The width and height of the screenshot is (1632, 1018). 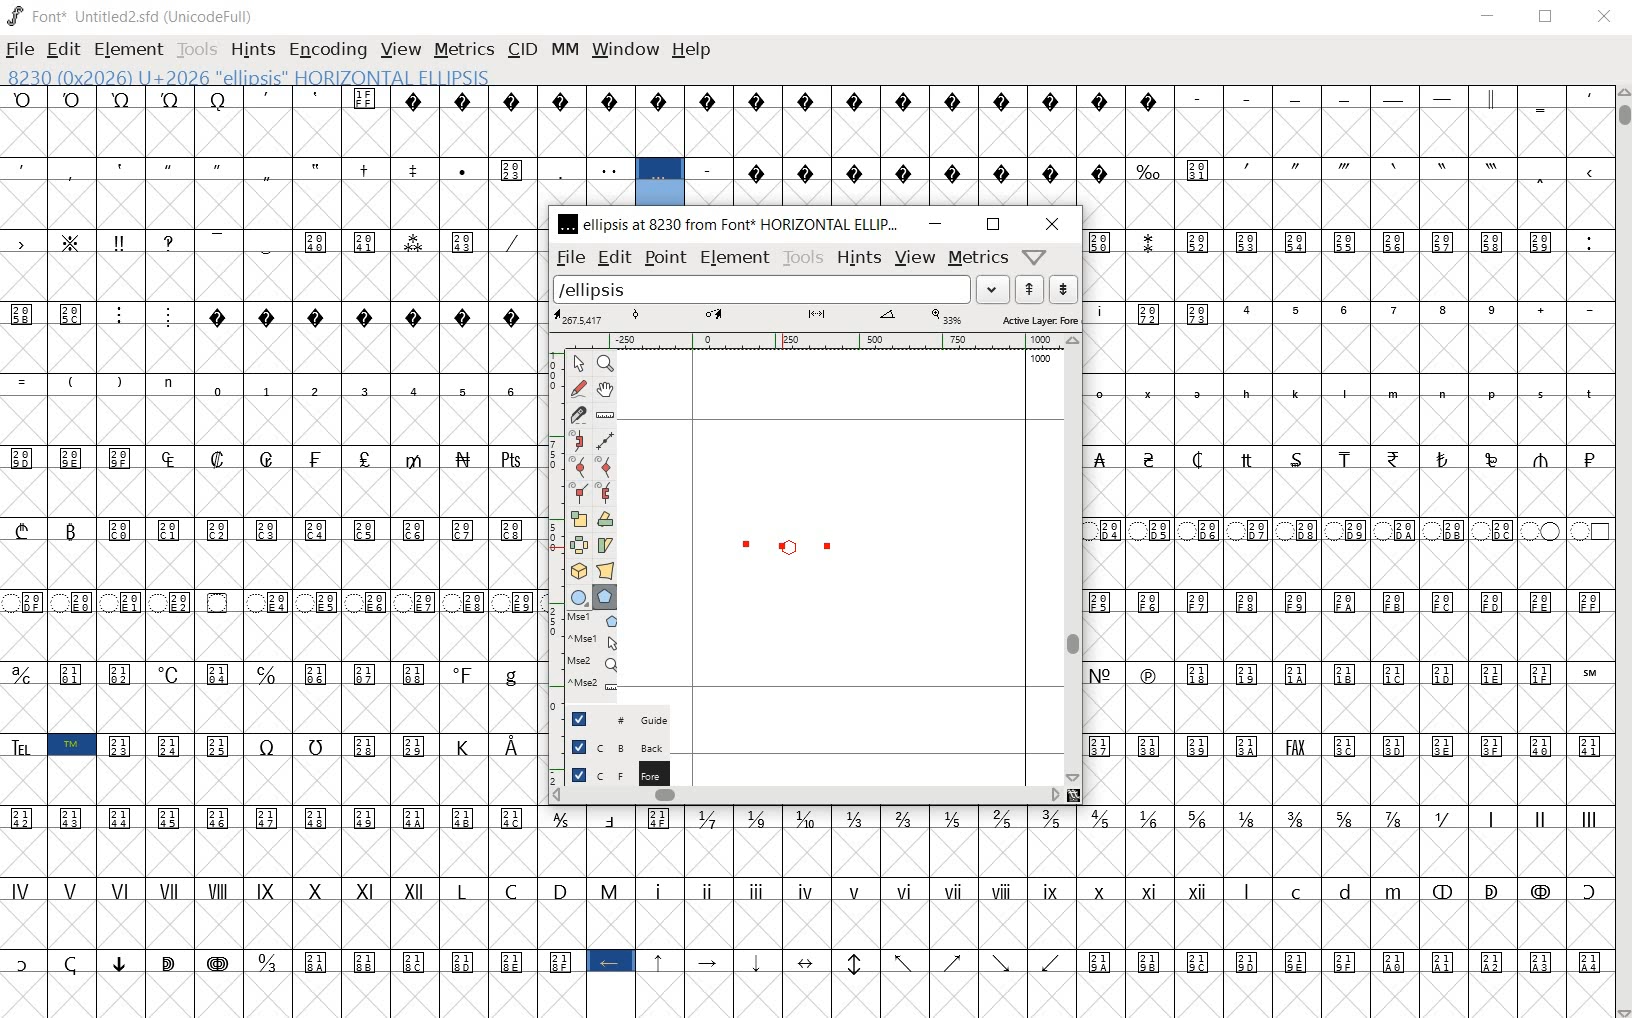 What do you see at coordinates (579, 415) in the screenshot?
I see `cut splines in two` at bounding box center [579, 415].